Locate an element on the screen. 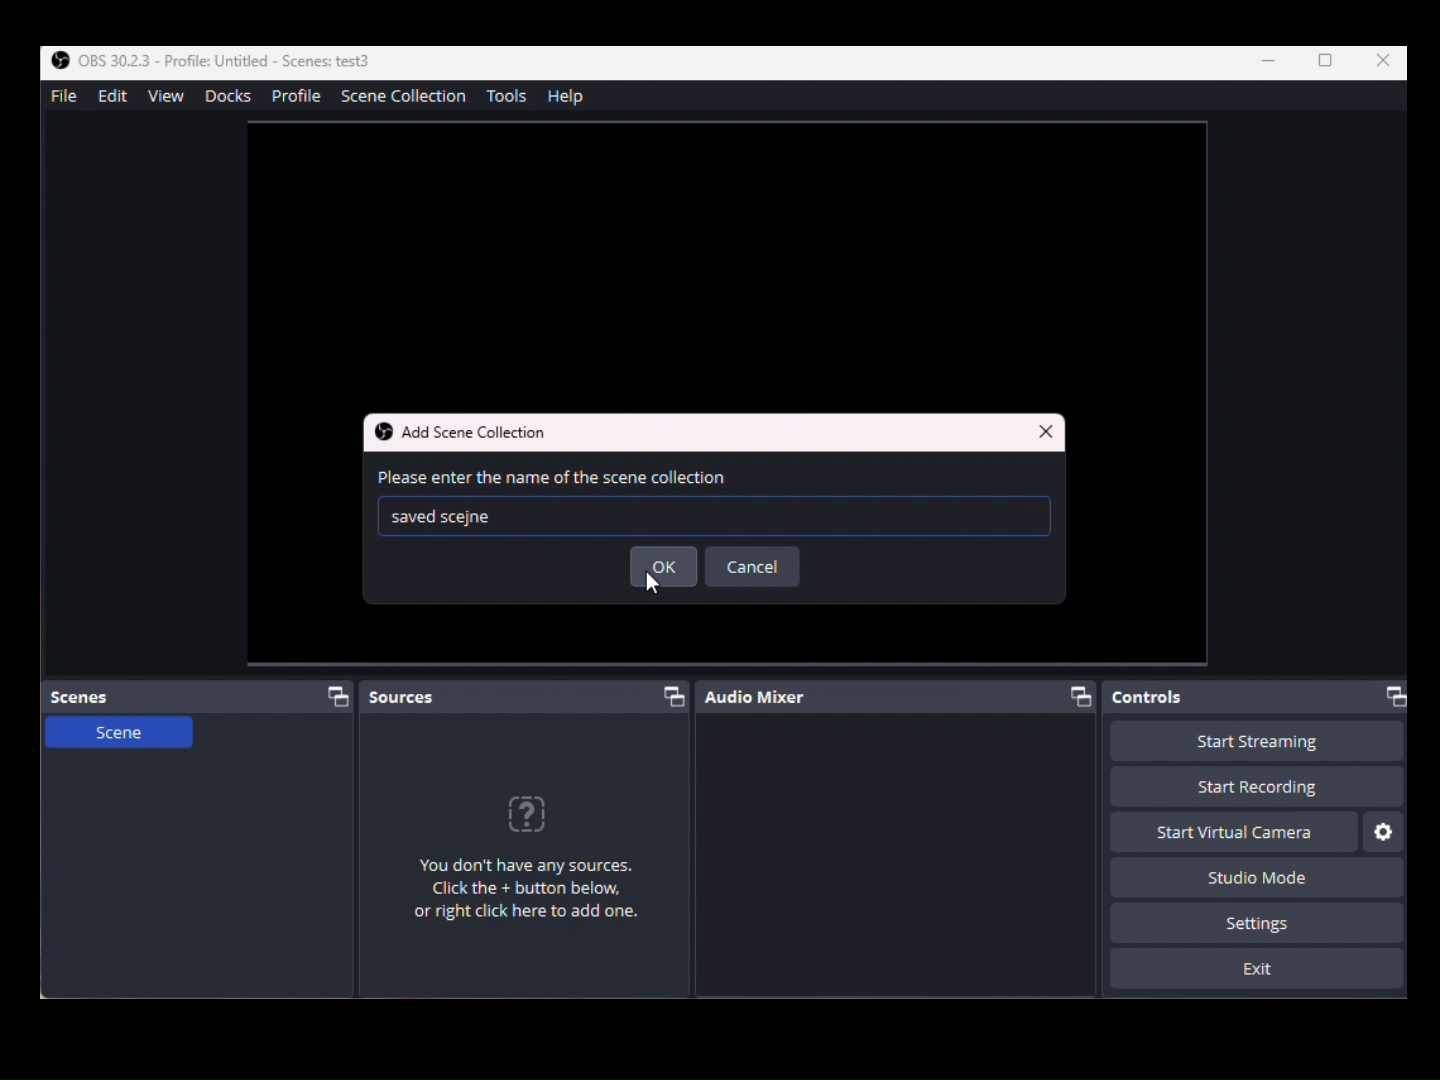 The width and height of the screenshot is (1440, 1080). cursor is located at coordinates (660, 591).